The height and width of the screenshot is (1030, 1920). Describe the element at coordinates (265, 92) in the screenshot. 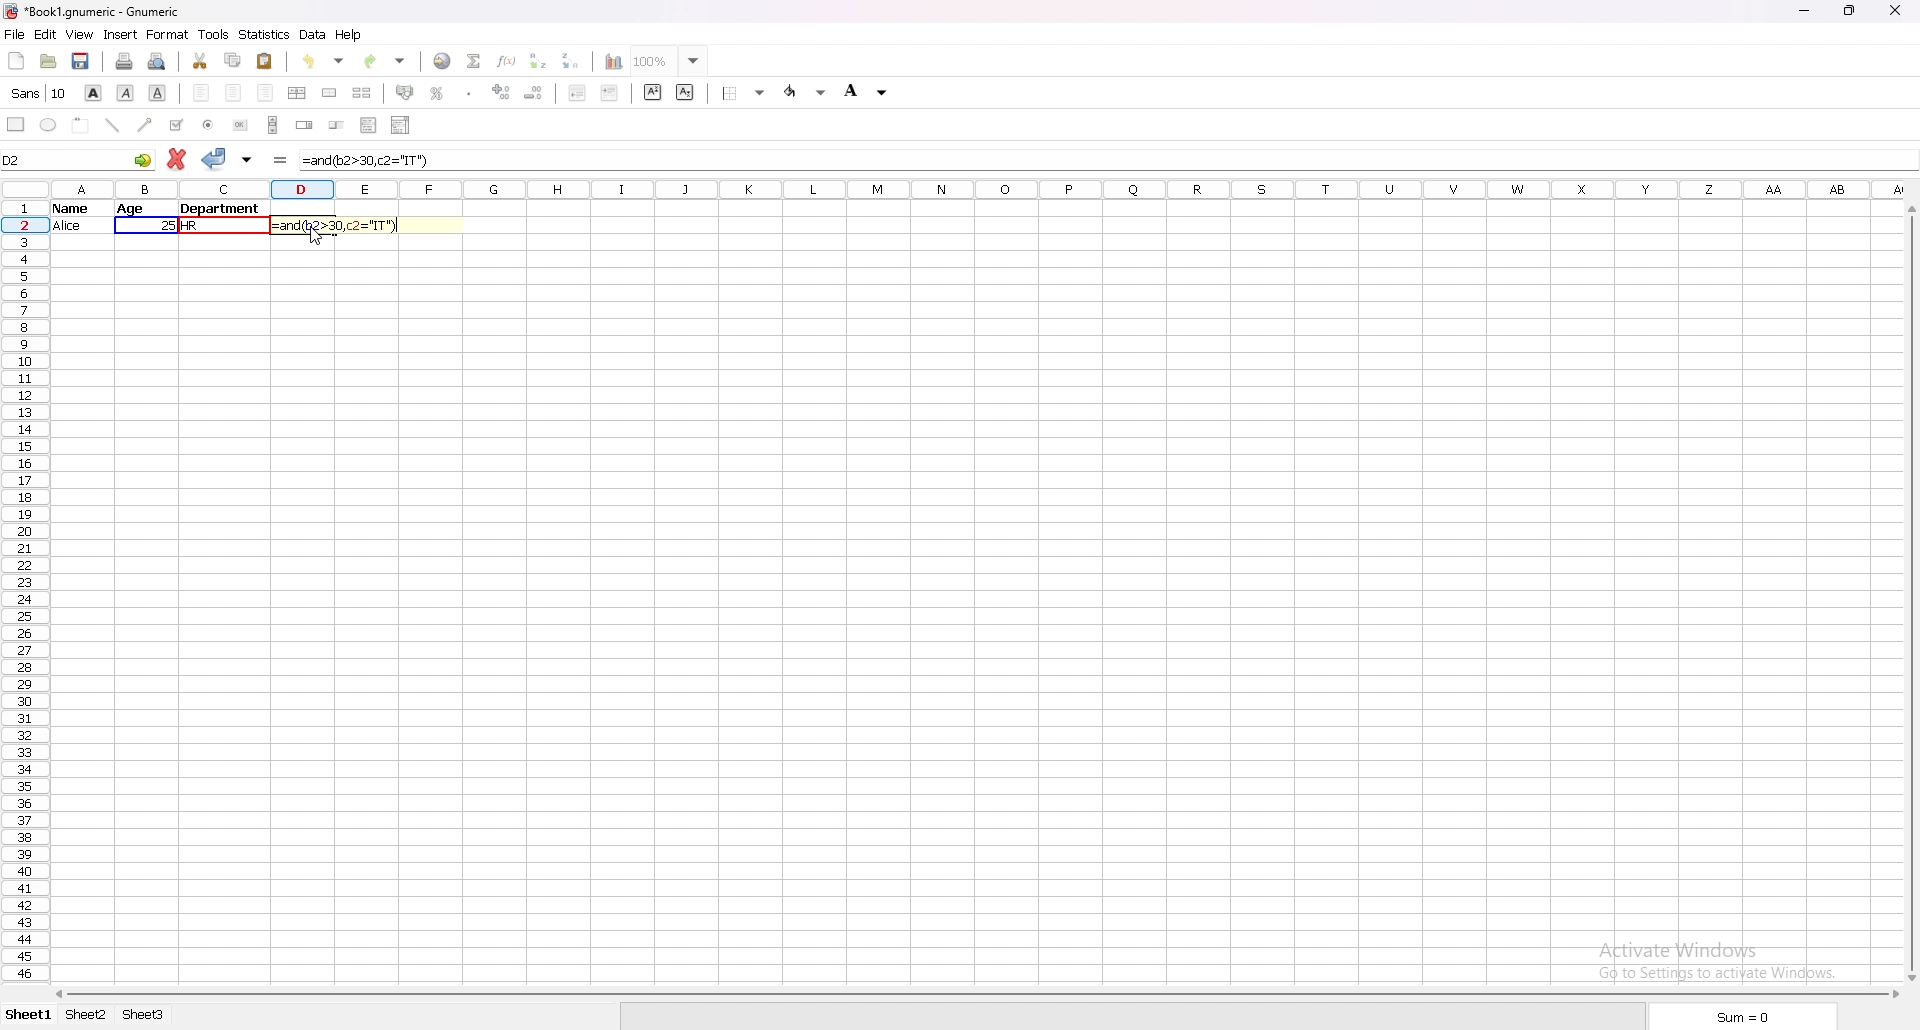

I see `right align` at that location.